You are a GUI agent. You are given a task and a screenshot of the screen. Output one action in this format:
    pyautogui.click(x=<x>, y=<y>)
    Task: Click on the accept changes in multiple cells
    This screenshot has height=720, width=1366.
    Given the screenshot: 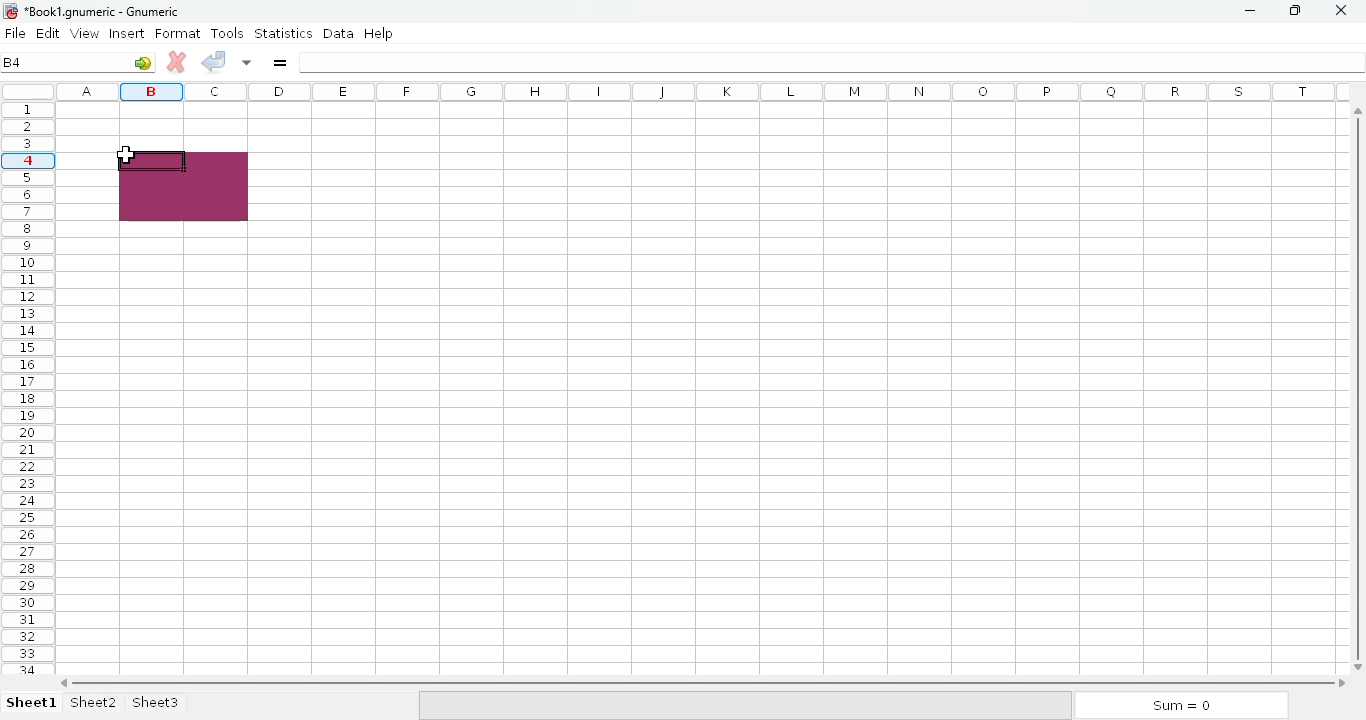 What is the action you would take?
    pyautogui.click(x=247, y=62)
    